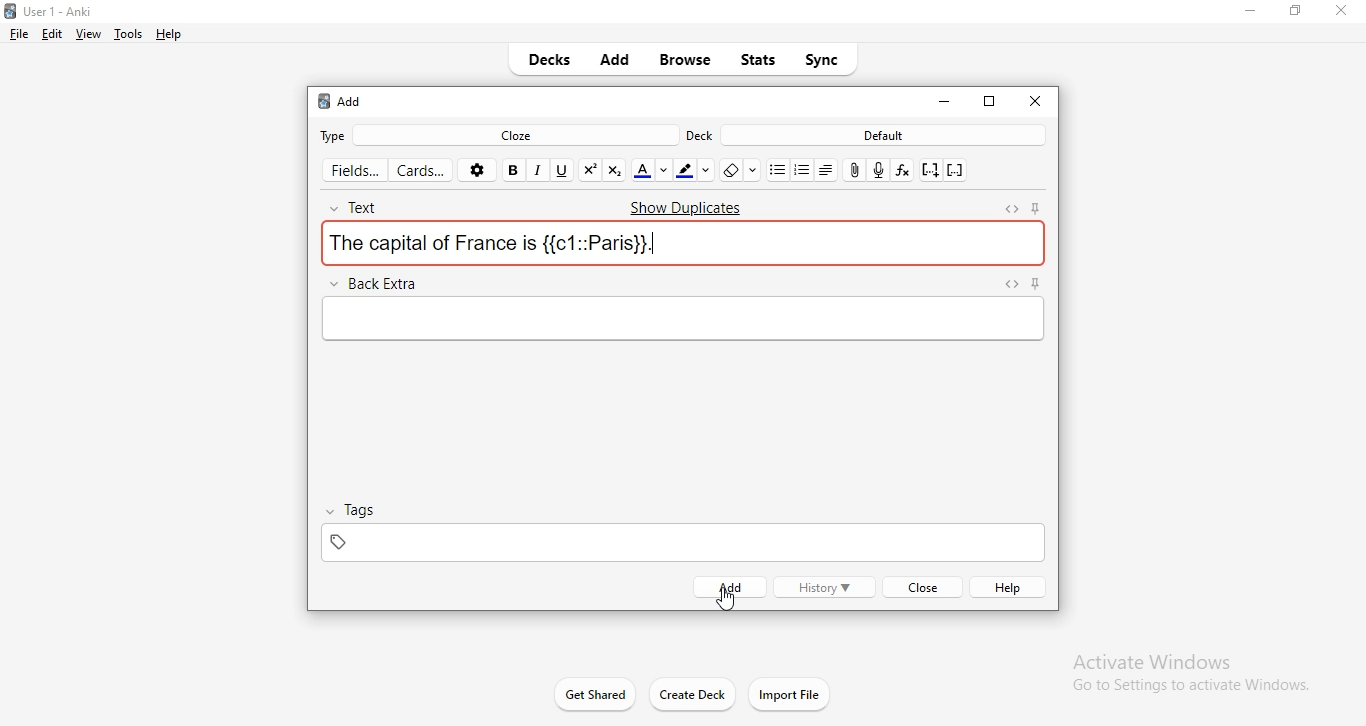 The image size is (1366, 726). I want to click on Activate Windows Go to Settings to activate Windows., so click(1182, 671).